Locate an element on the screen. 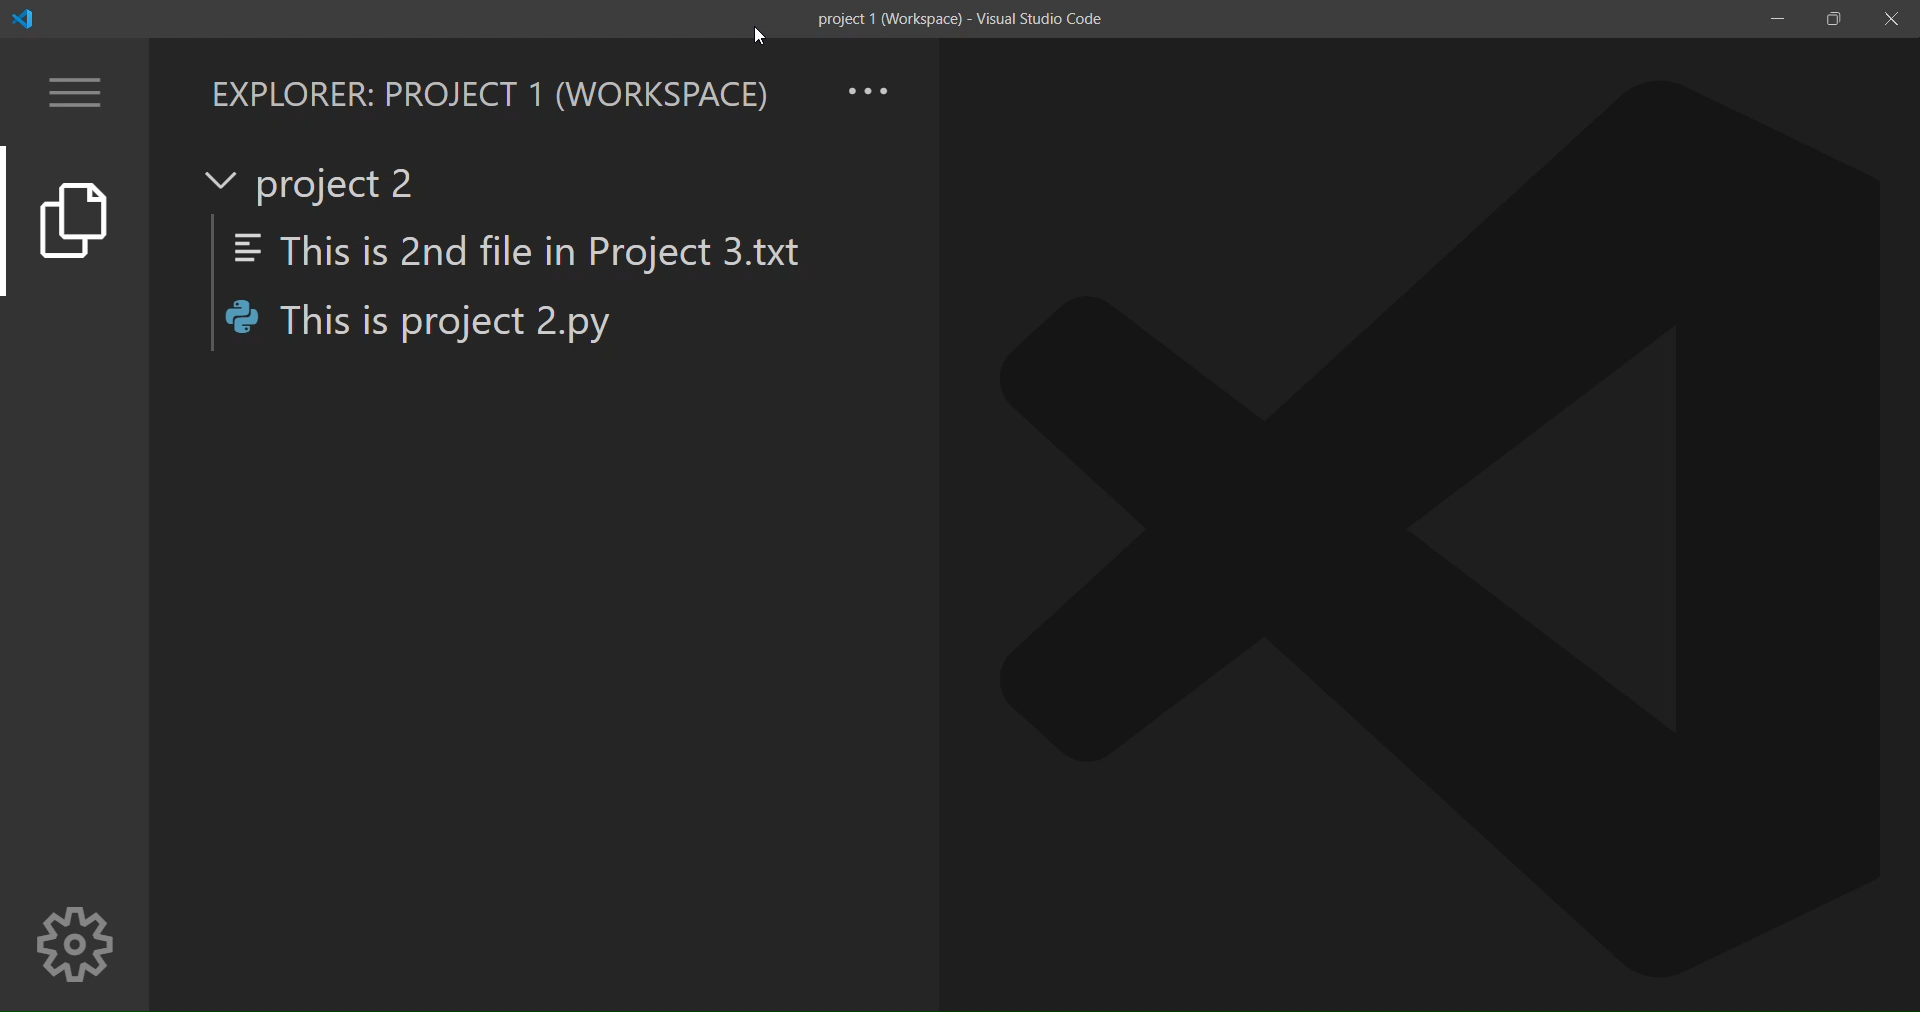  minimize is located at coordinates (1774, 19).